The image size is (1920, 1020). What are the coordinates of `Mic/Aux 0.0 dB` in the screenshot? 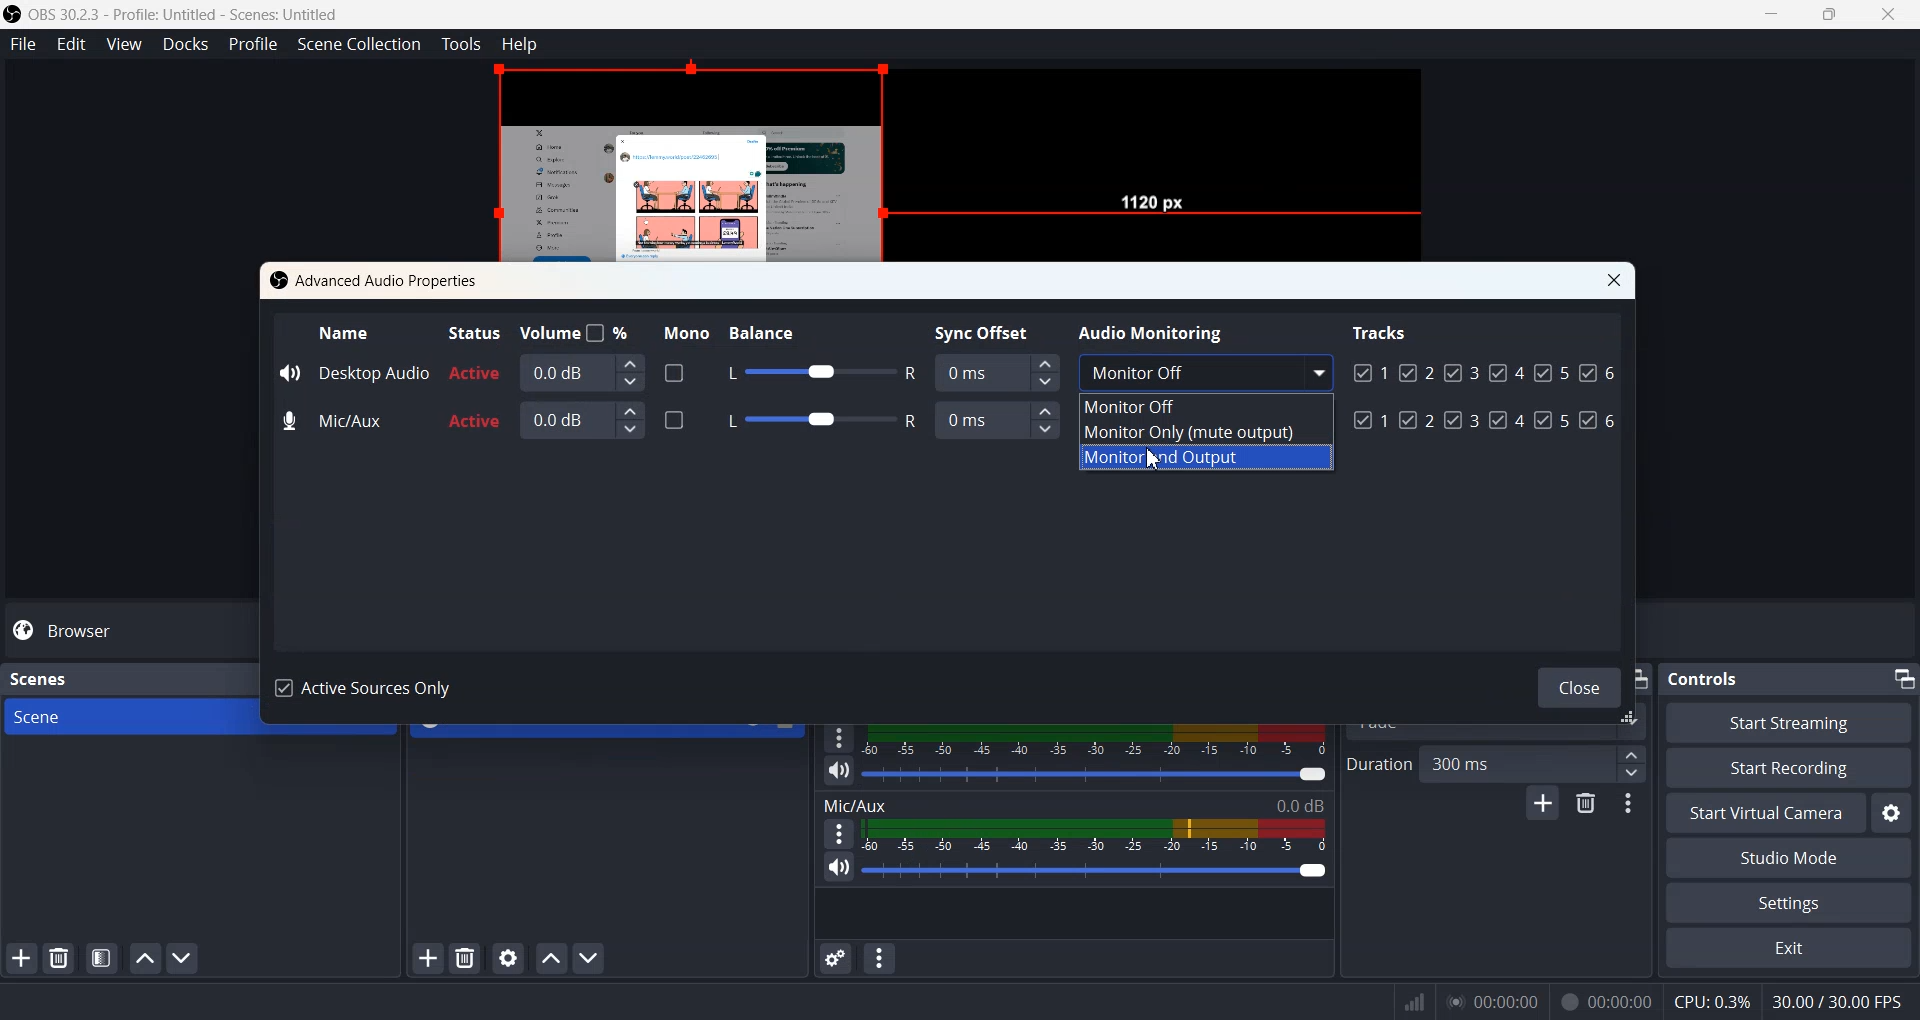 It's located at (1073, 803).